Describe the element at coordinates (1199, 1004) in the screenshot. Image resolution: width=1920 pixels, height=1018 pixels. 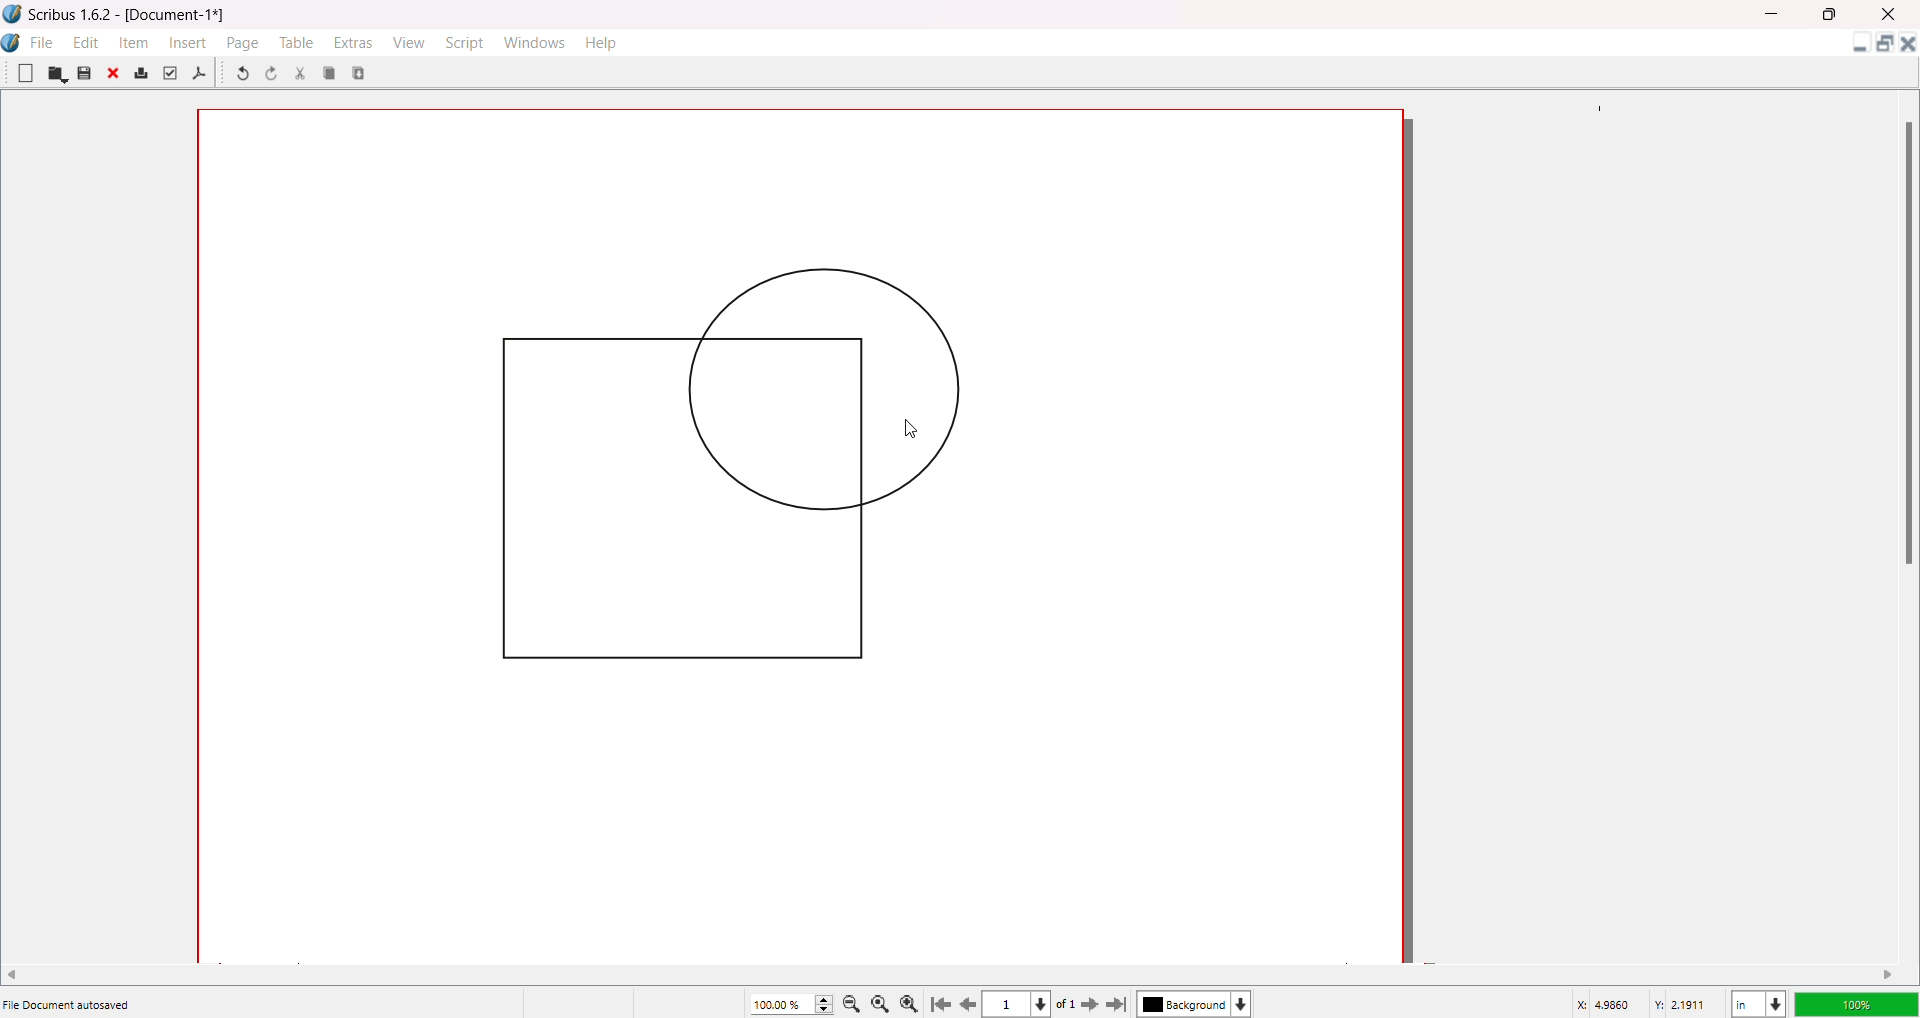
I see `Background color` at that location.